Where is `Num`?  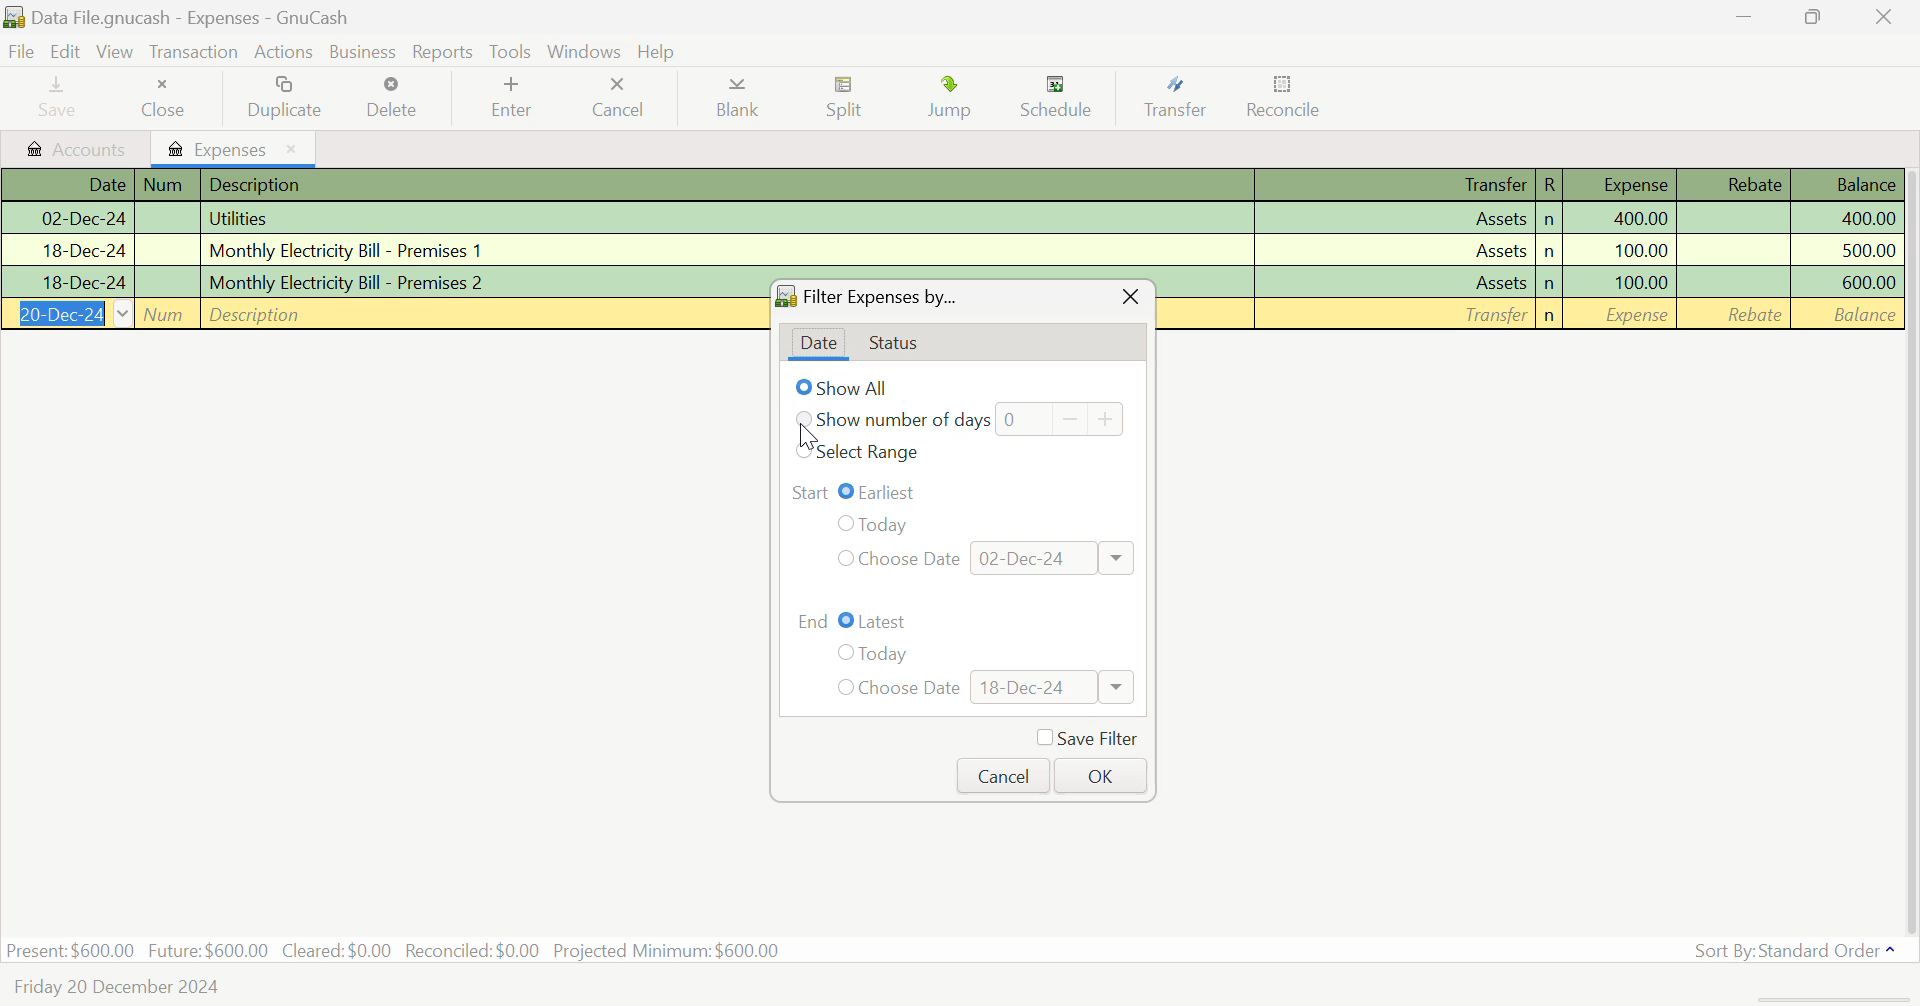 Num is located at coordinates (164, 218).